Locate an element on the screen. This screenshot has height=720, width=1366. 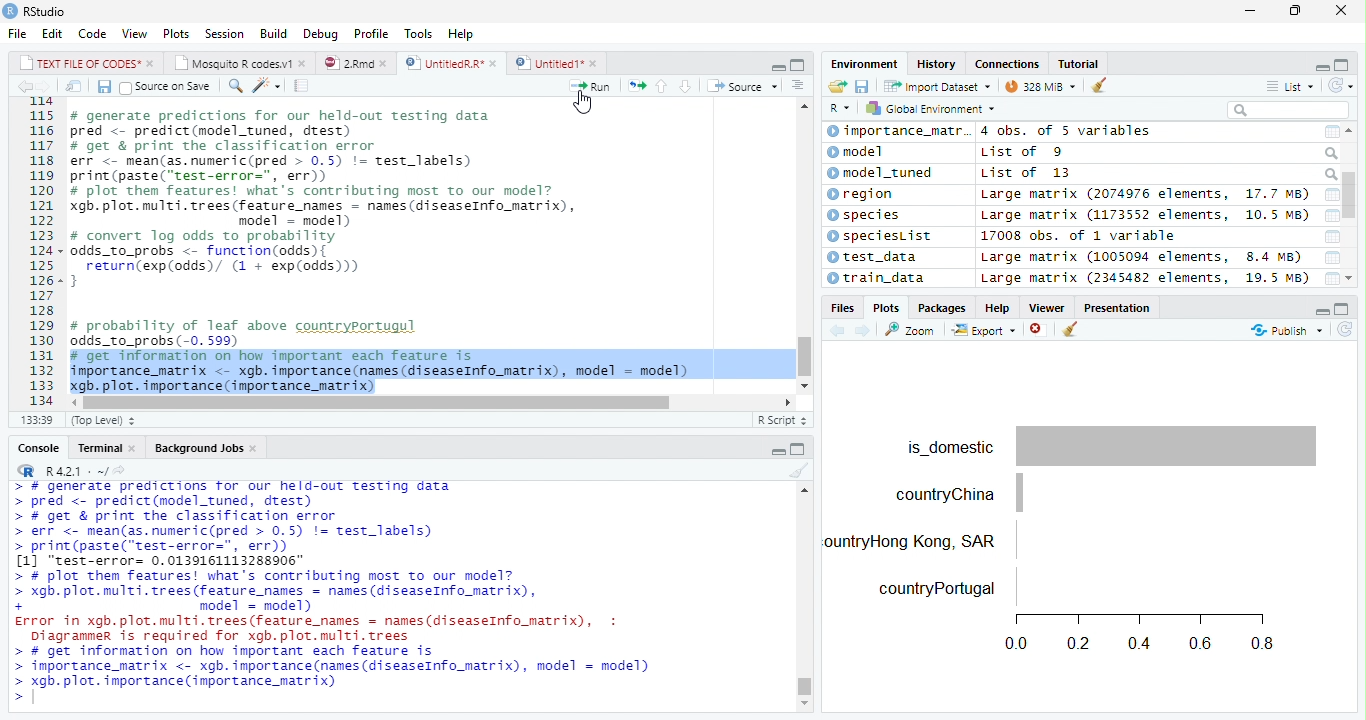
model is located at coordinates (856, 152).